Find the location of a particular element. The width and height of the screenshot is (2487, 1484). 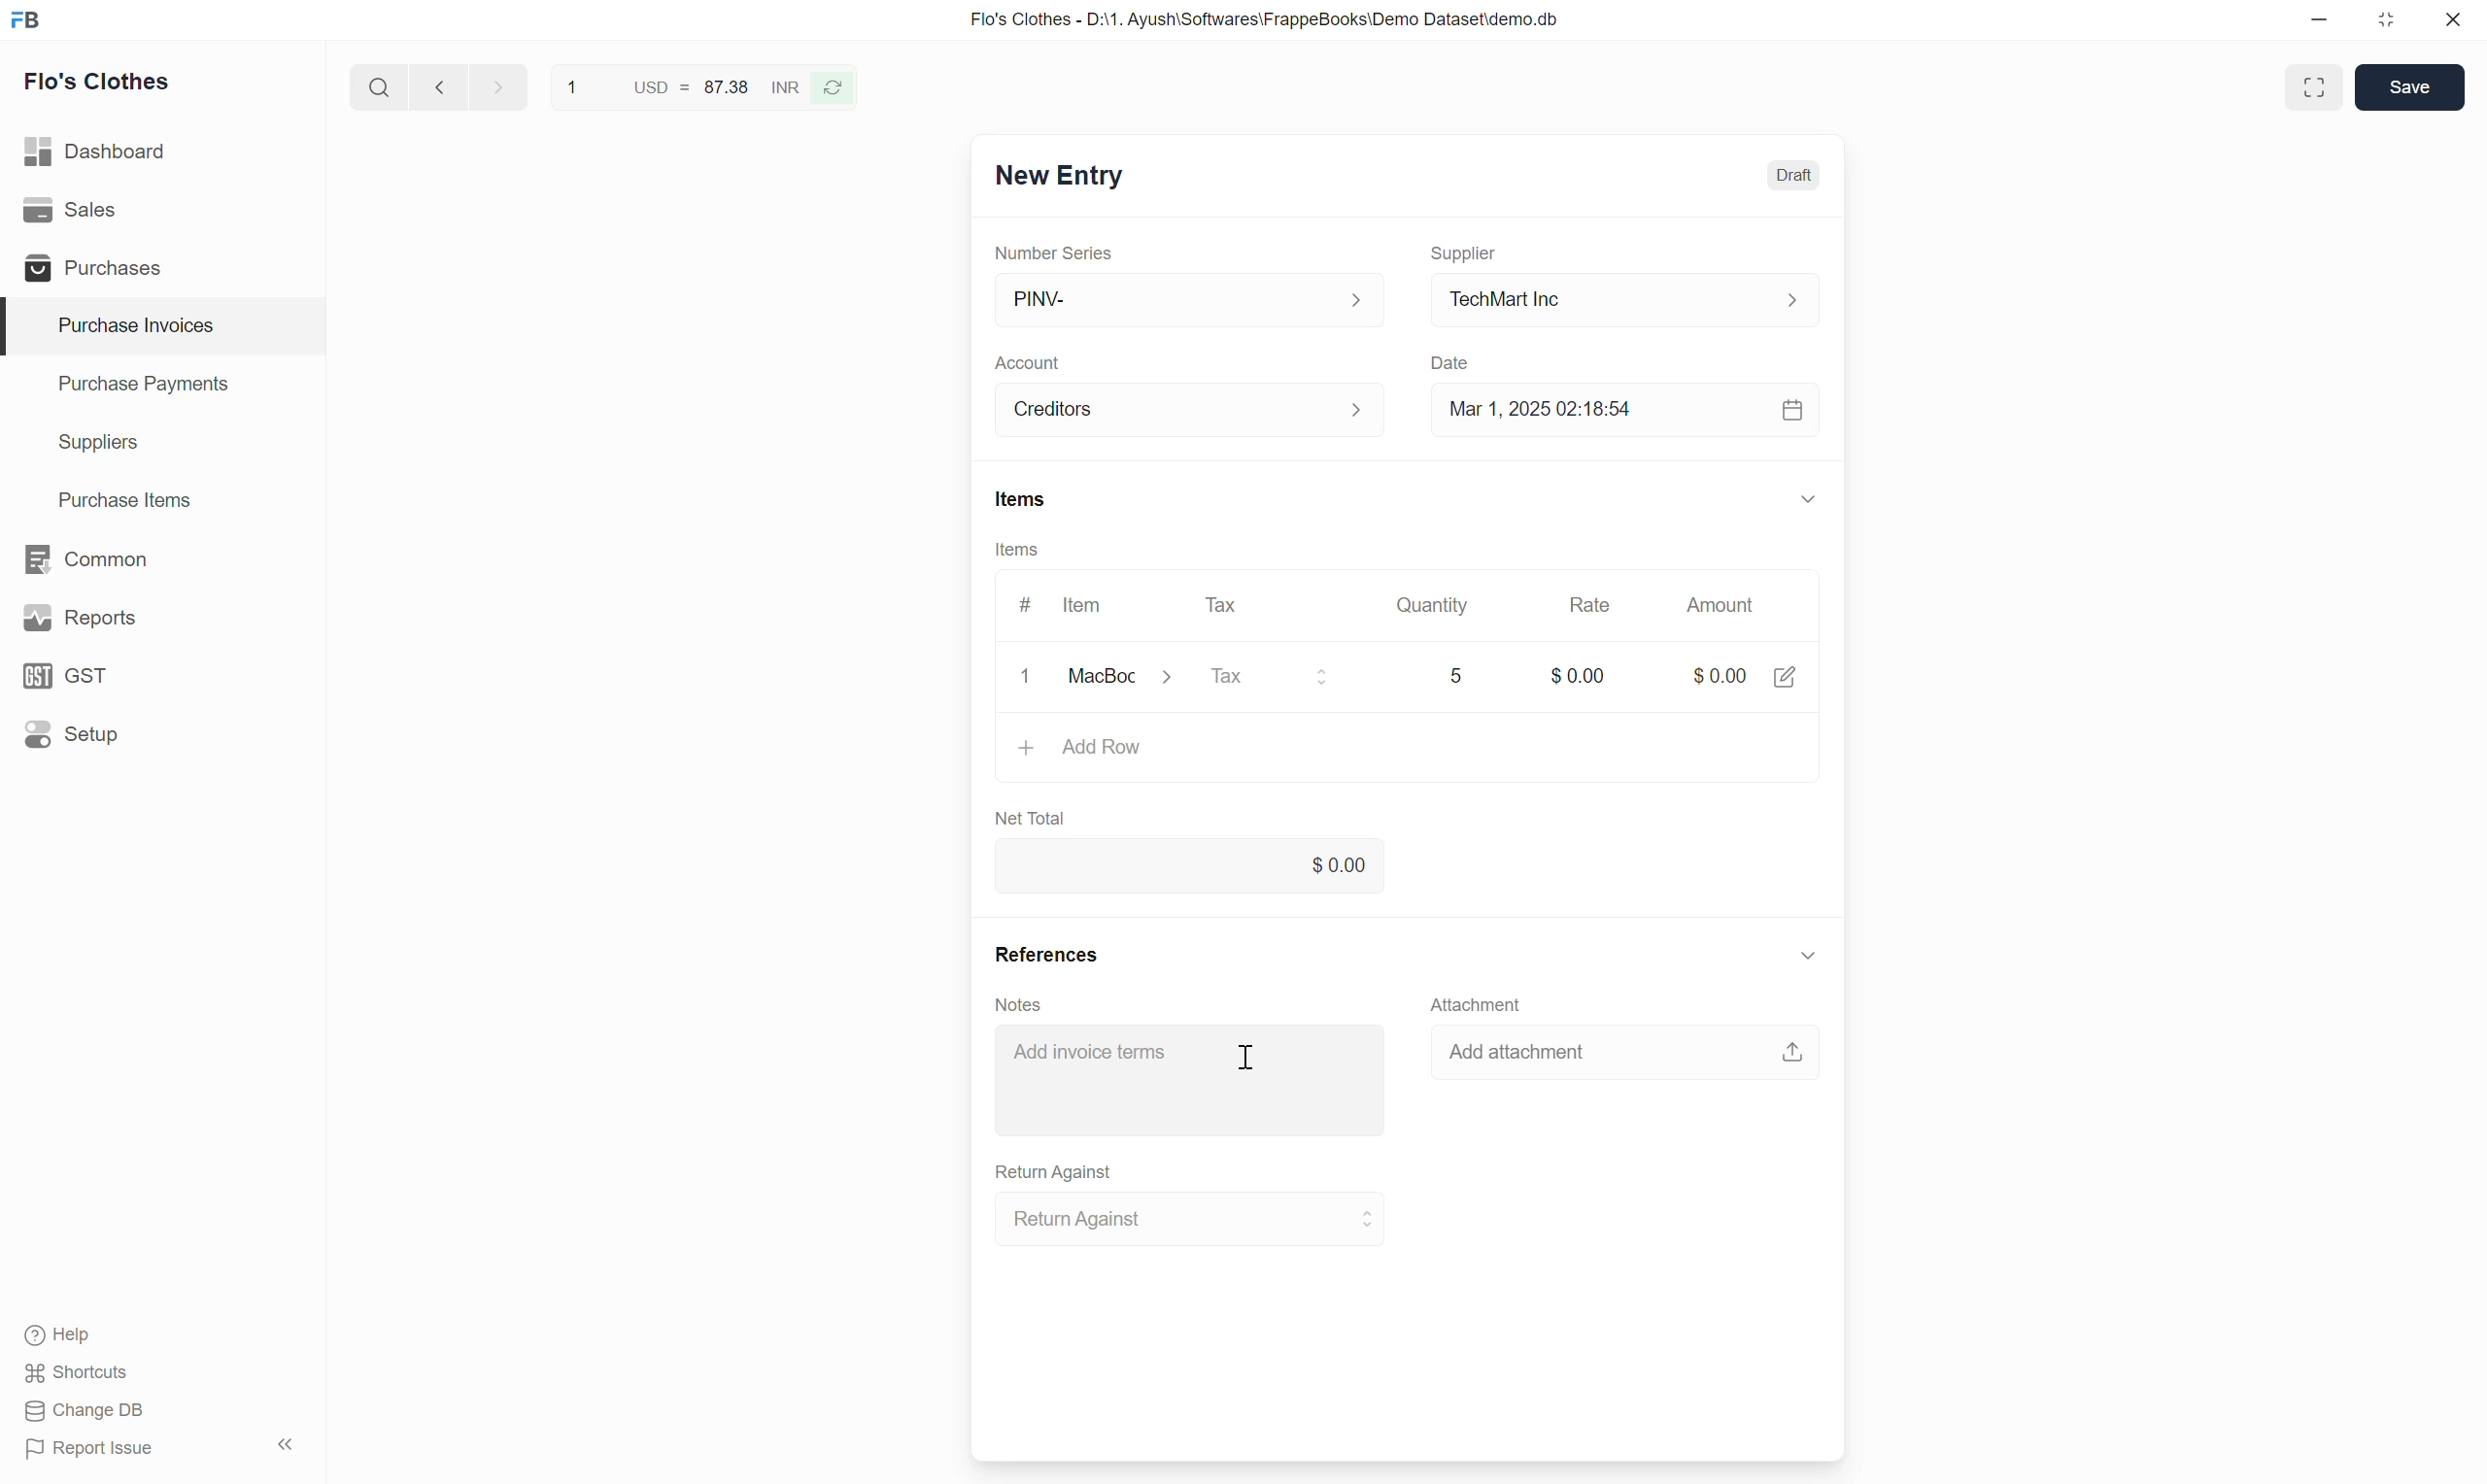

$0.00 is located at coordinates (1578, 667).